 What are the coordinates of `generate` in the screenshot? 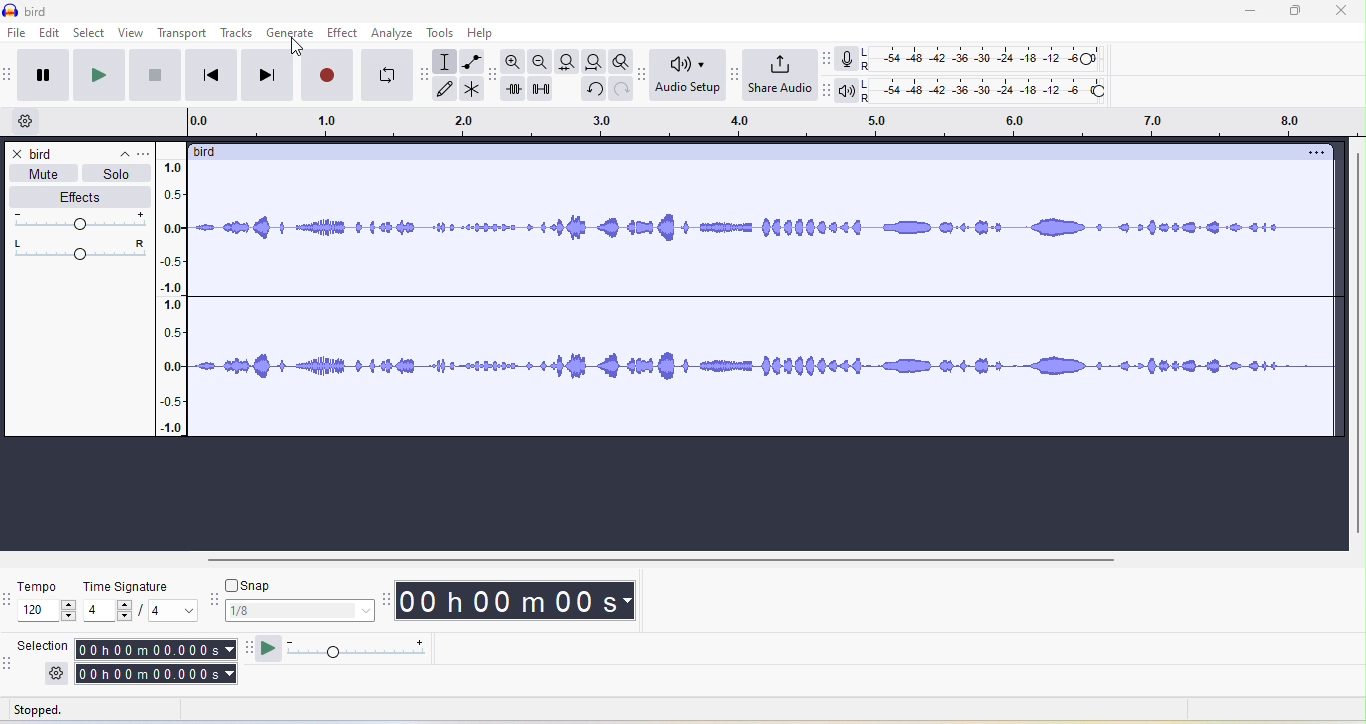 It's located at (294, 35).